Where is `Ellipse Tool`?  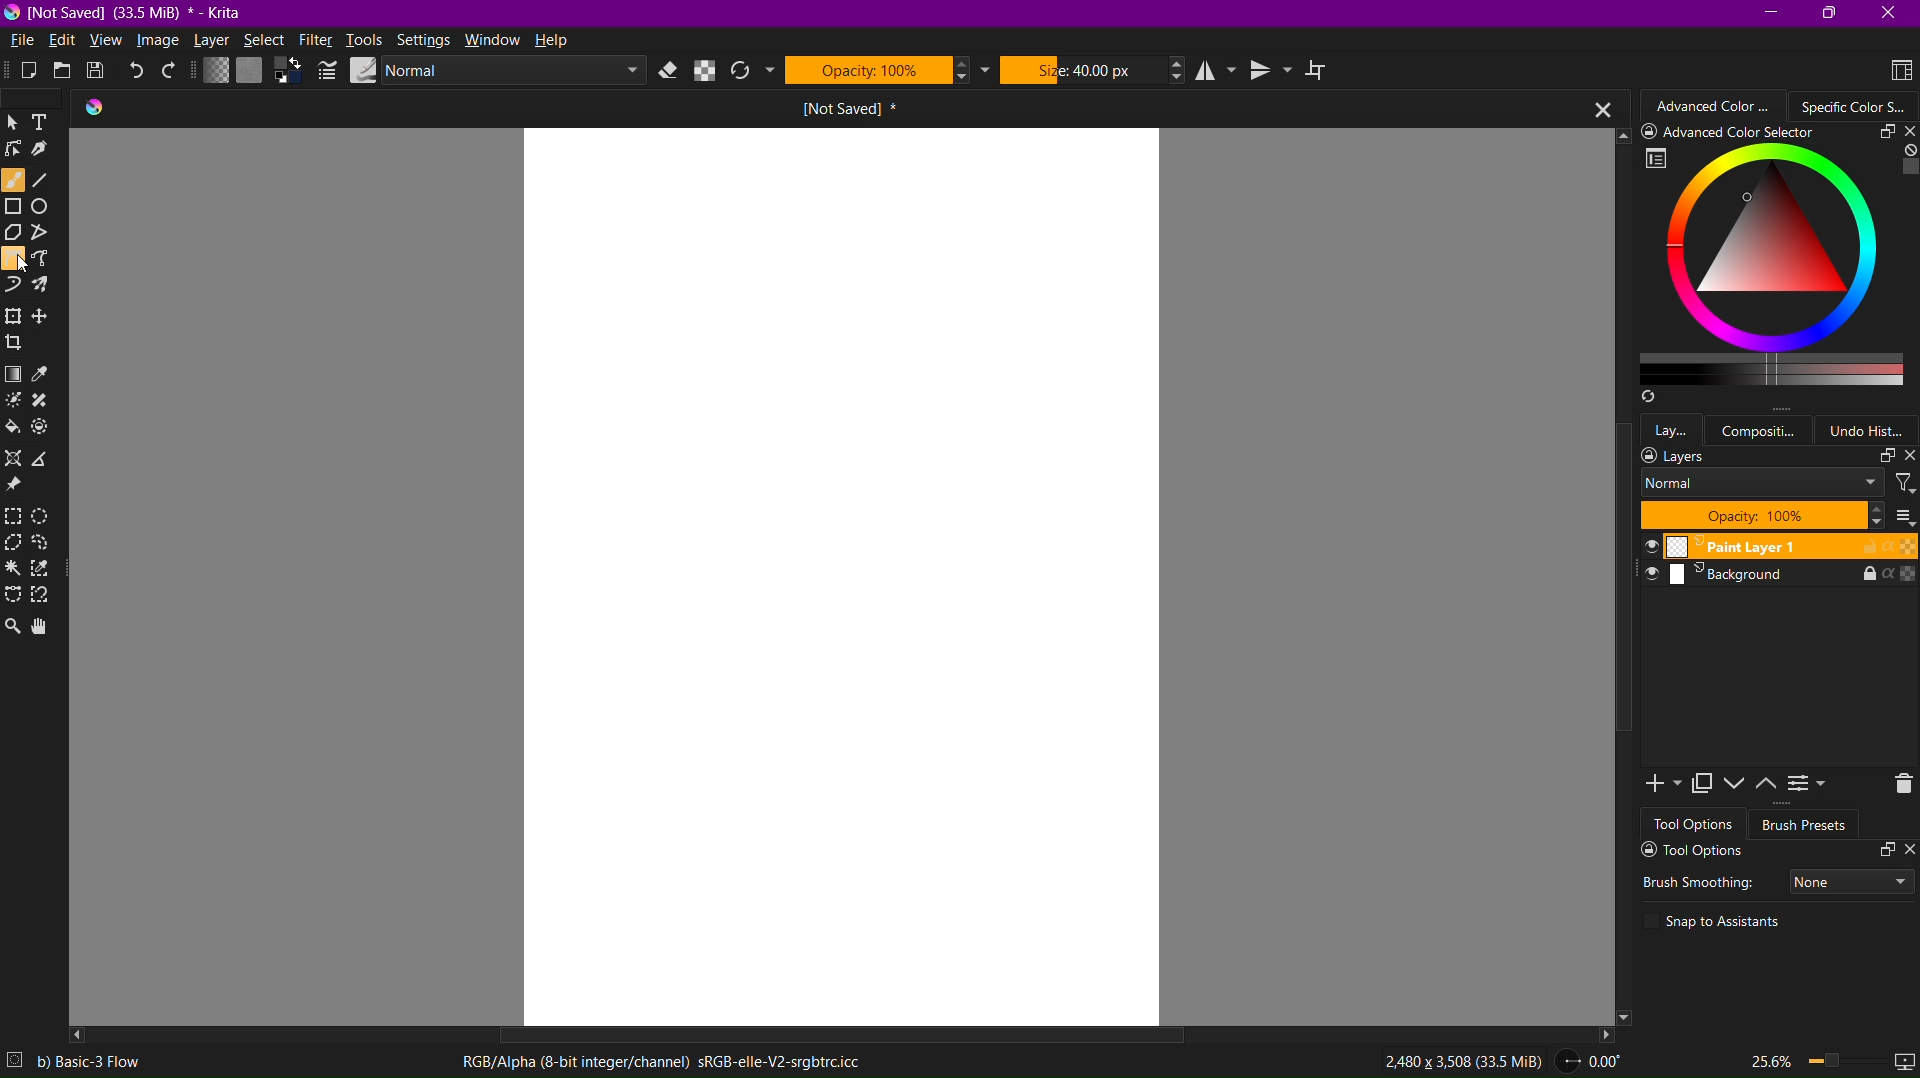
Ellipse Tool is located at coordinates (49, 210).